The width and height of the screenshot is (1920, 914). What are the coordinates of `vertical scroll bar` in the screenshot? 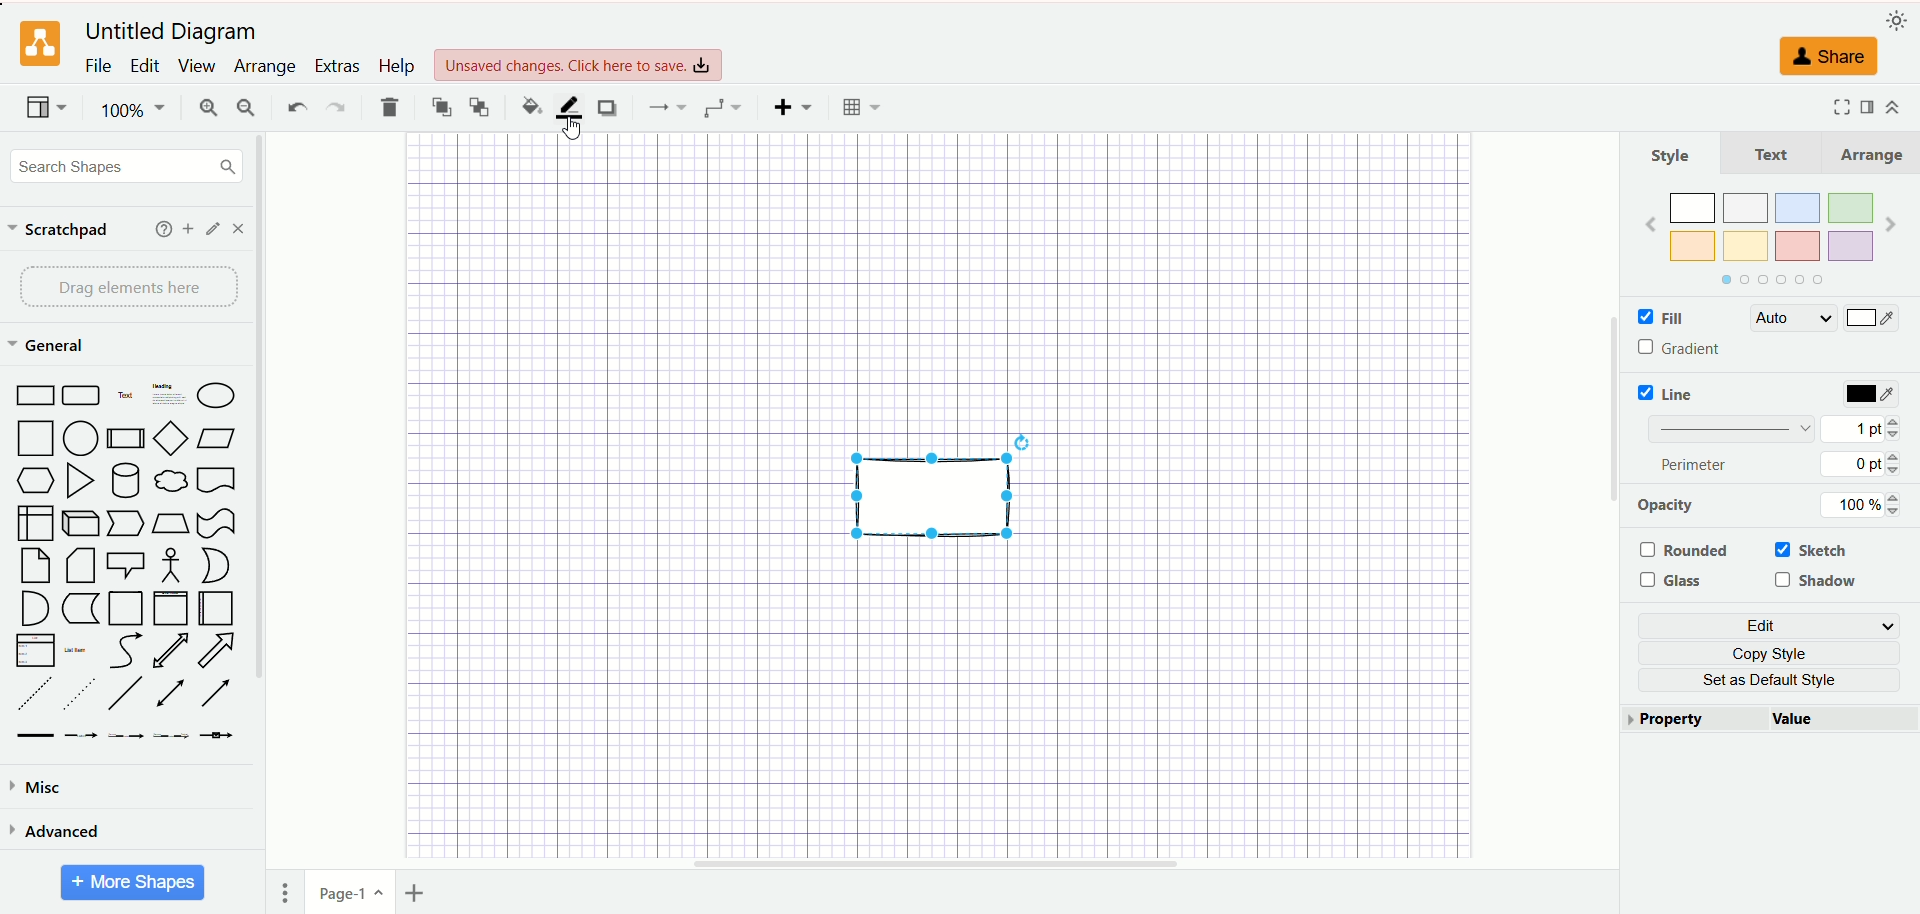 It's located at (265, 500).